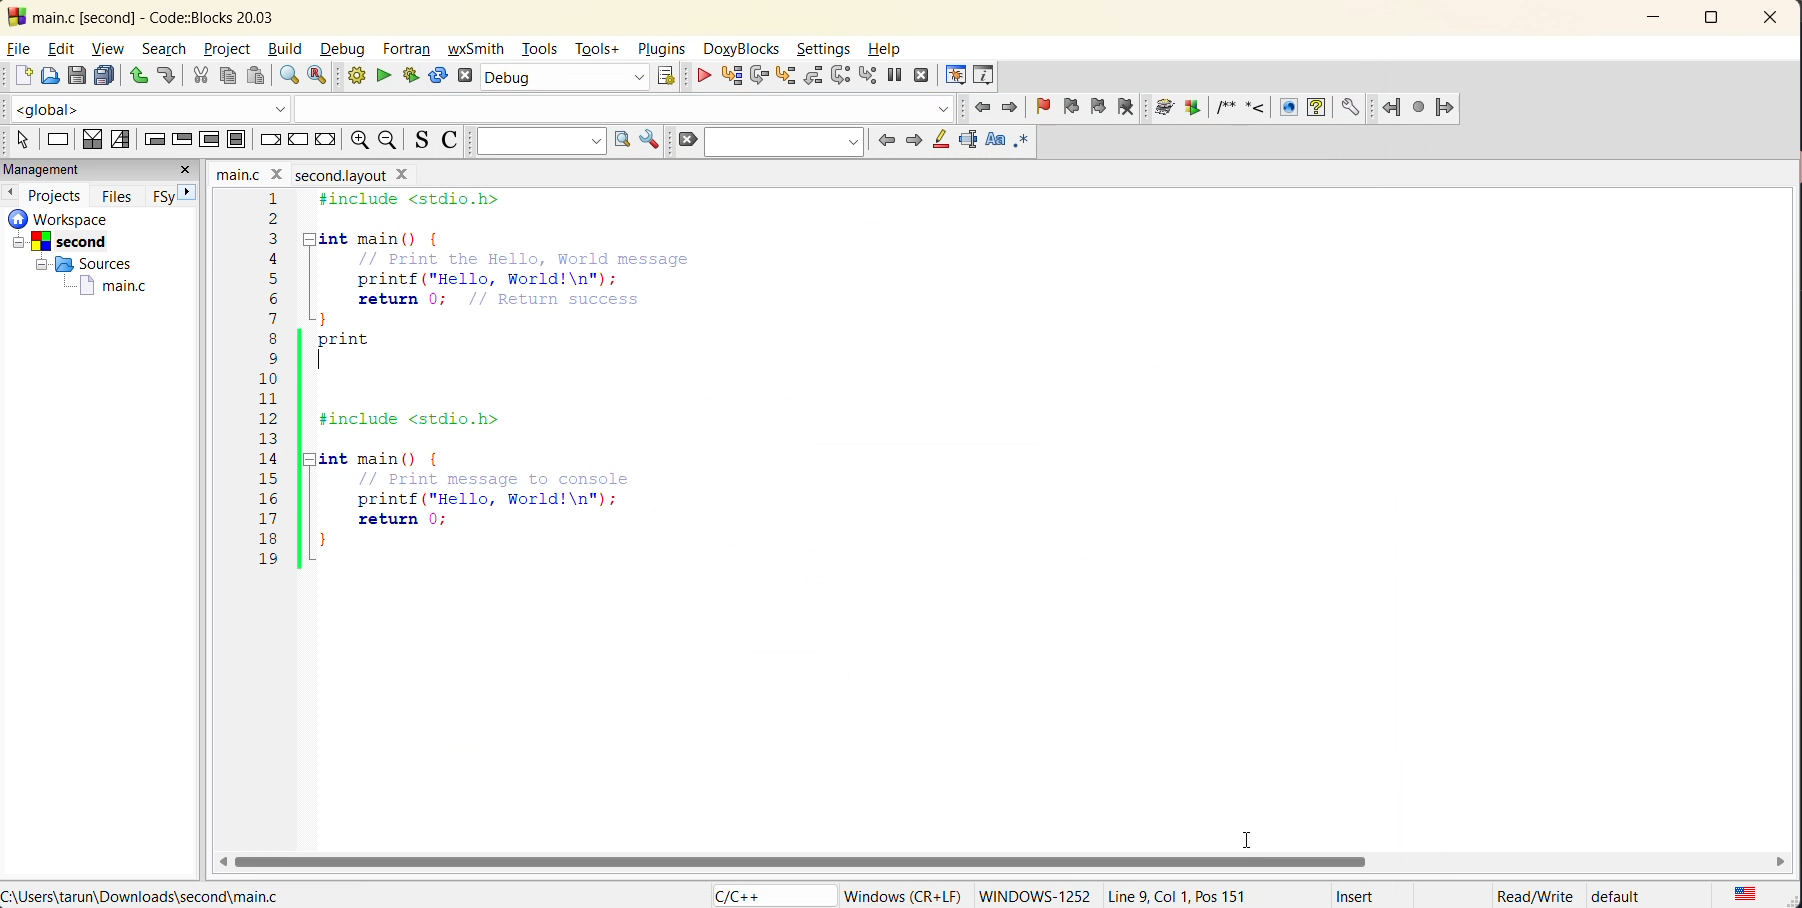  What do you see at coordinates (1447, 105) in the screenshot?
I see `Jump forward` at bounding box center [1447, 105].